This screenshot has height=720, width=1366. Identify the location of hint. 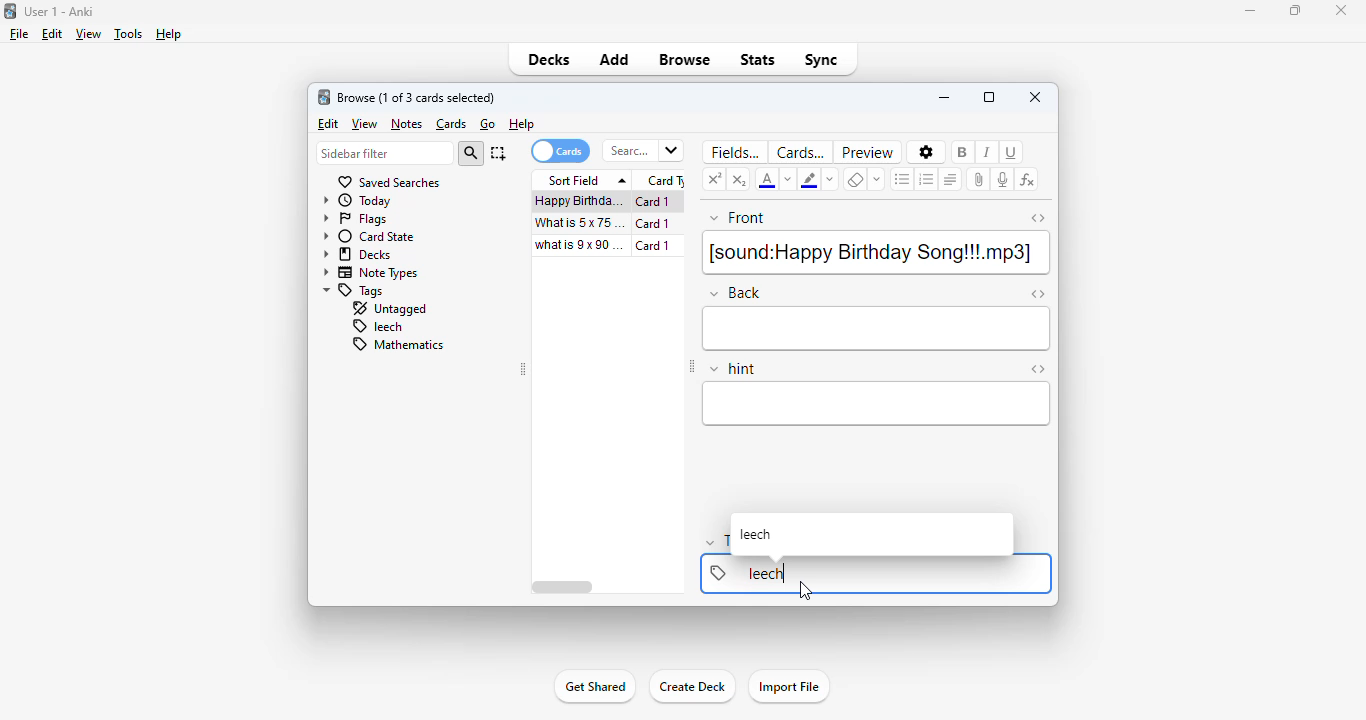
(877, 404).